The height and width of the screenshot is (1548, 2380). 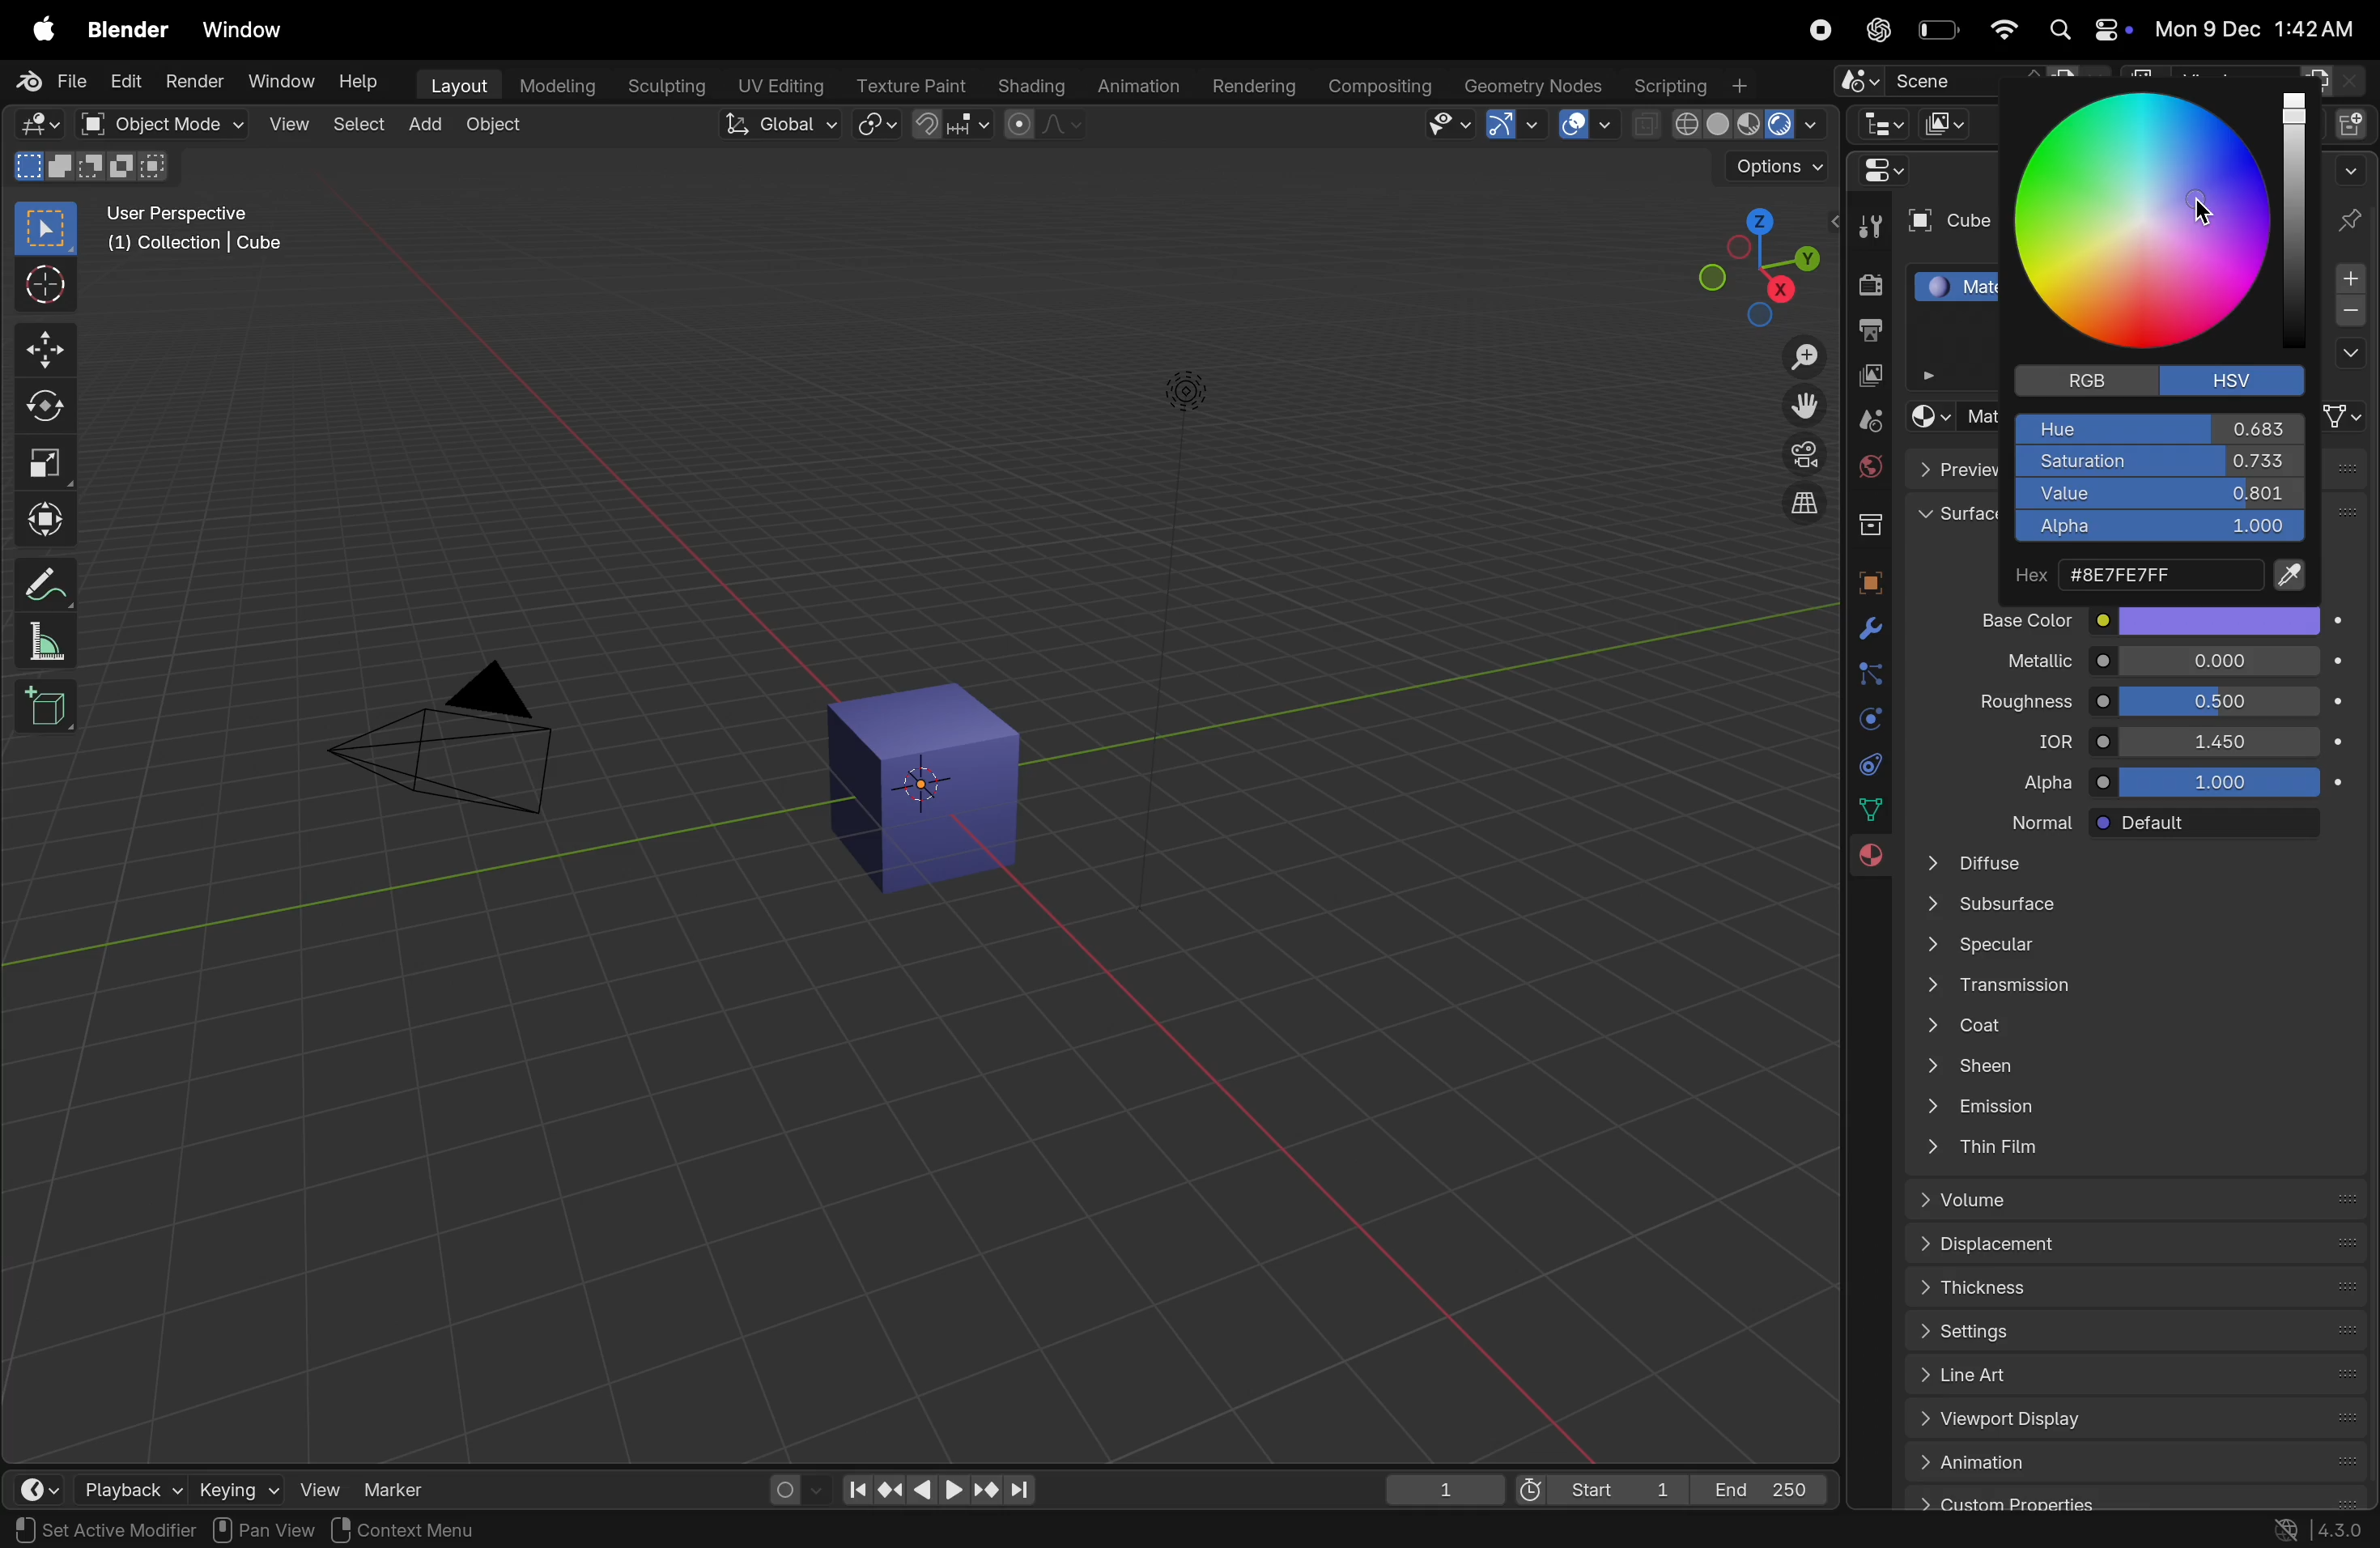 I want to click on object mode, so click(x=158, y=124).